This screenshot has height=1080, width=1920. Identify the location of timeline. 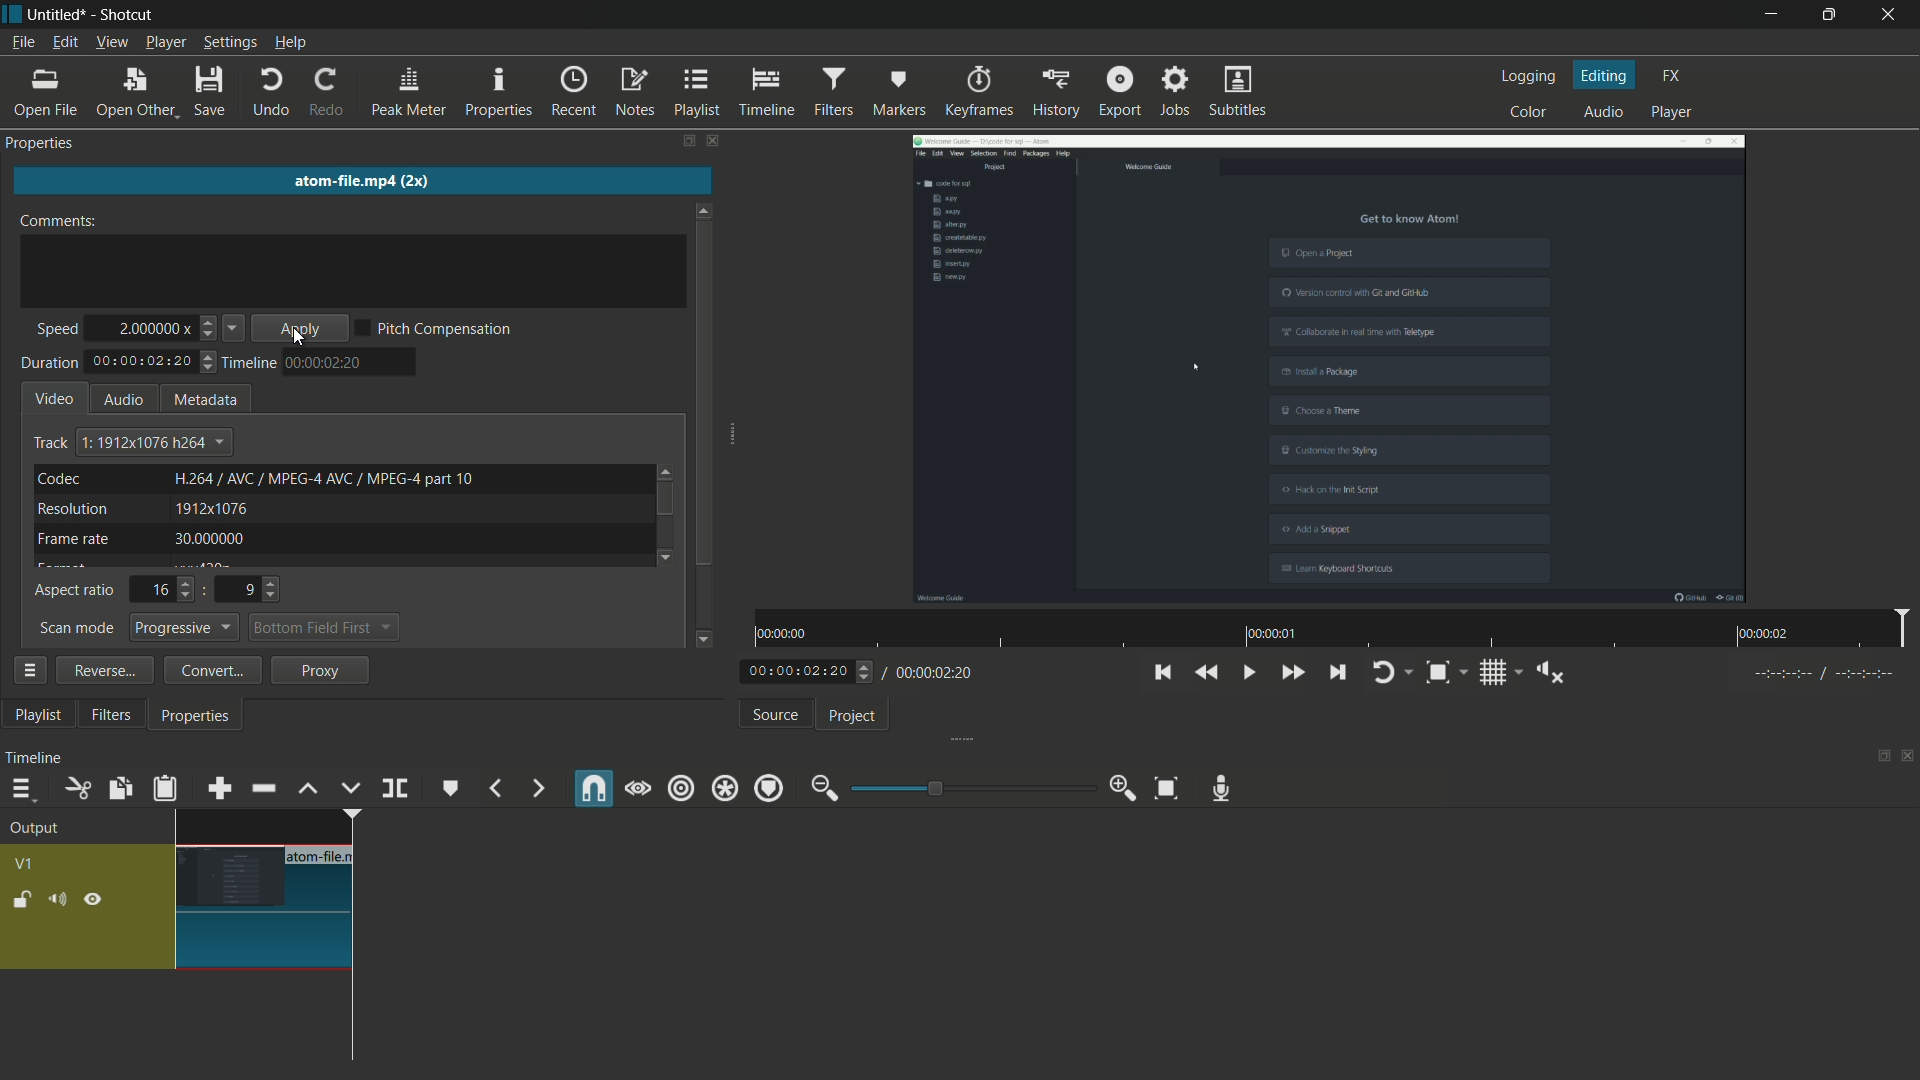
(35, 759).